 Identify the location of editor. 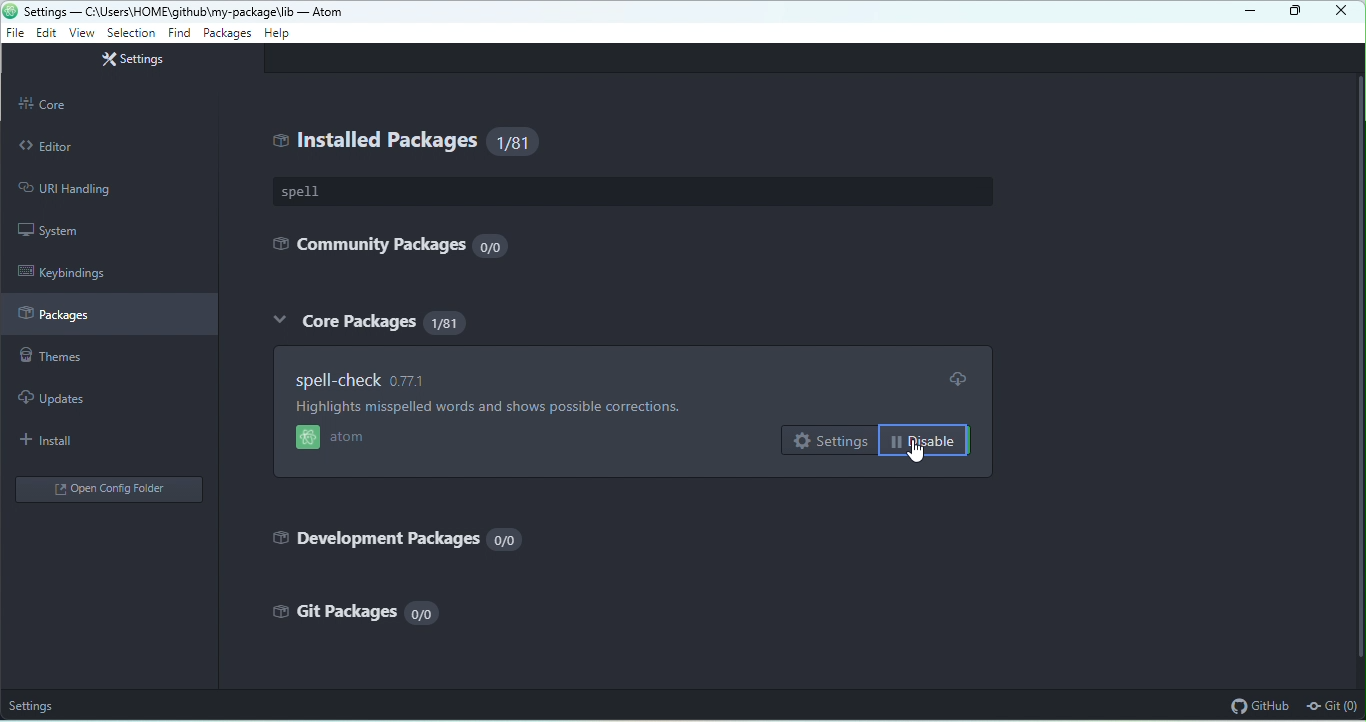
(108, 147).